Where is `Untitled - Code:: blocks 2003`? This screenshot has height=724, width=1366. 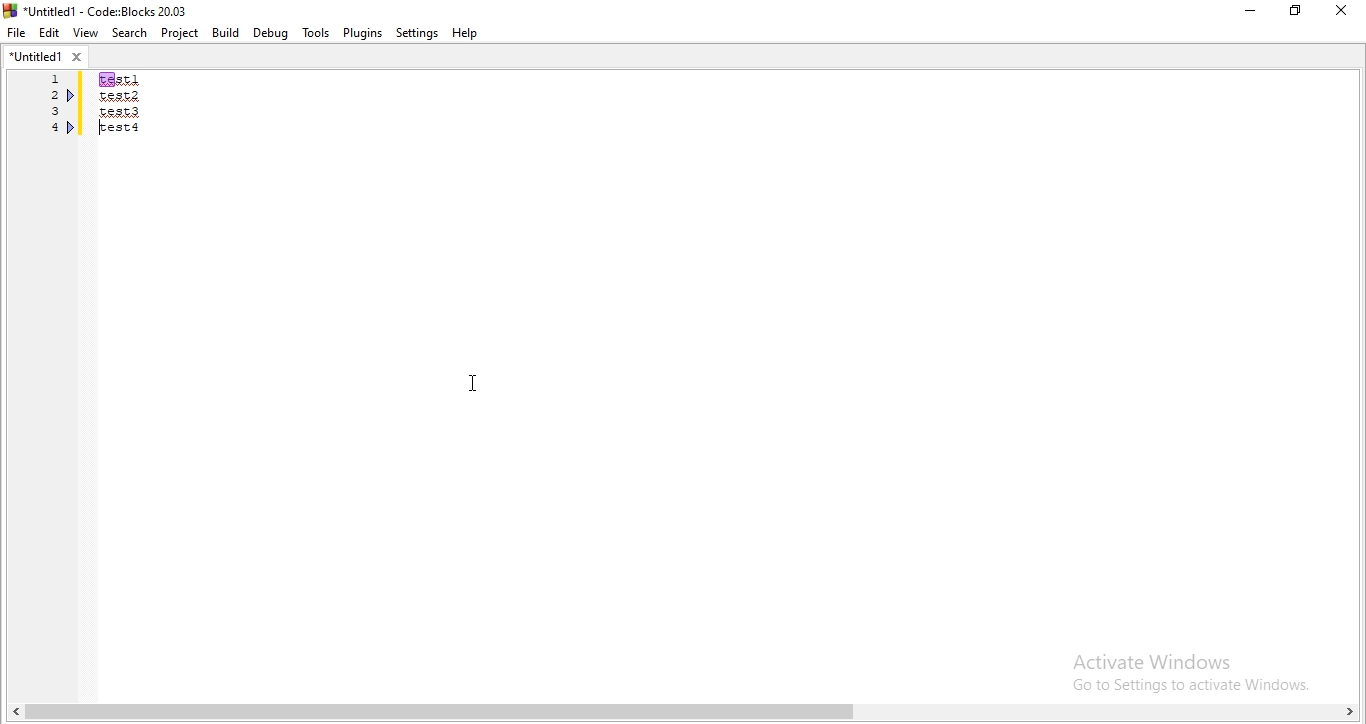
Untitled - Code:: blocks 2003 is located at coordinates (98, 8).